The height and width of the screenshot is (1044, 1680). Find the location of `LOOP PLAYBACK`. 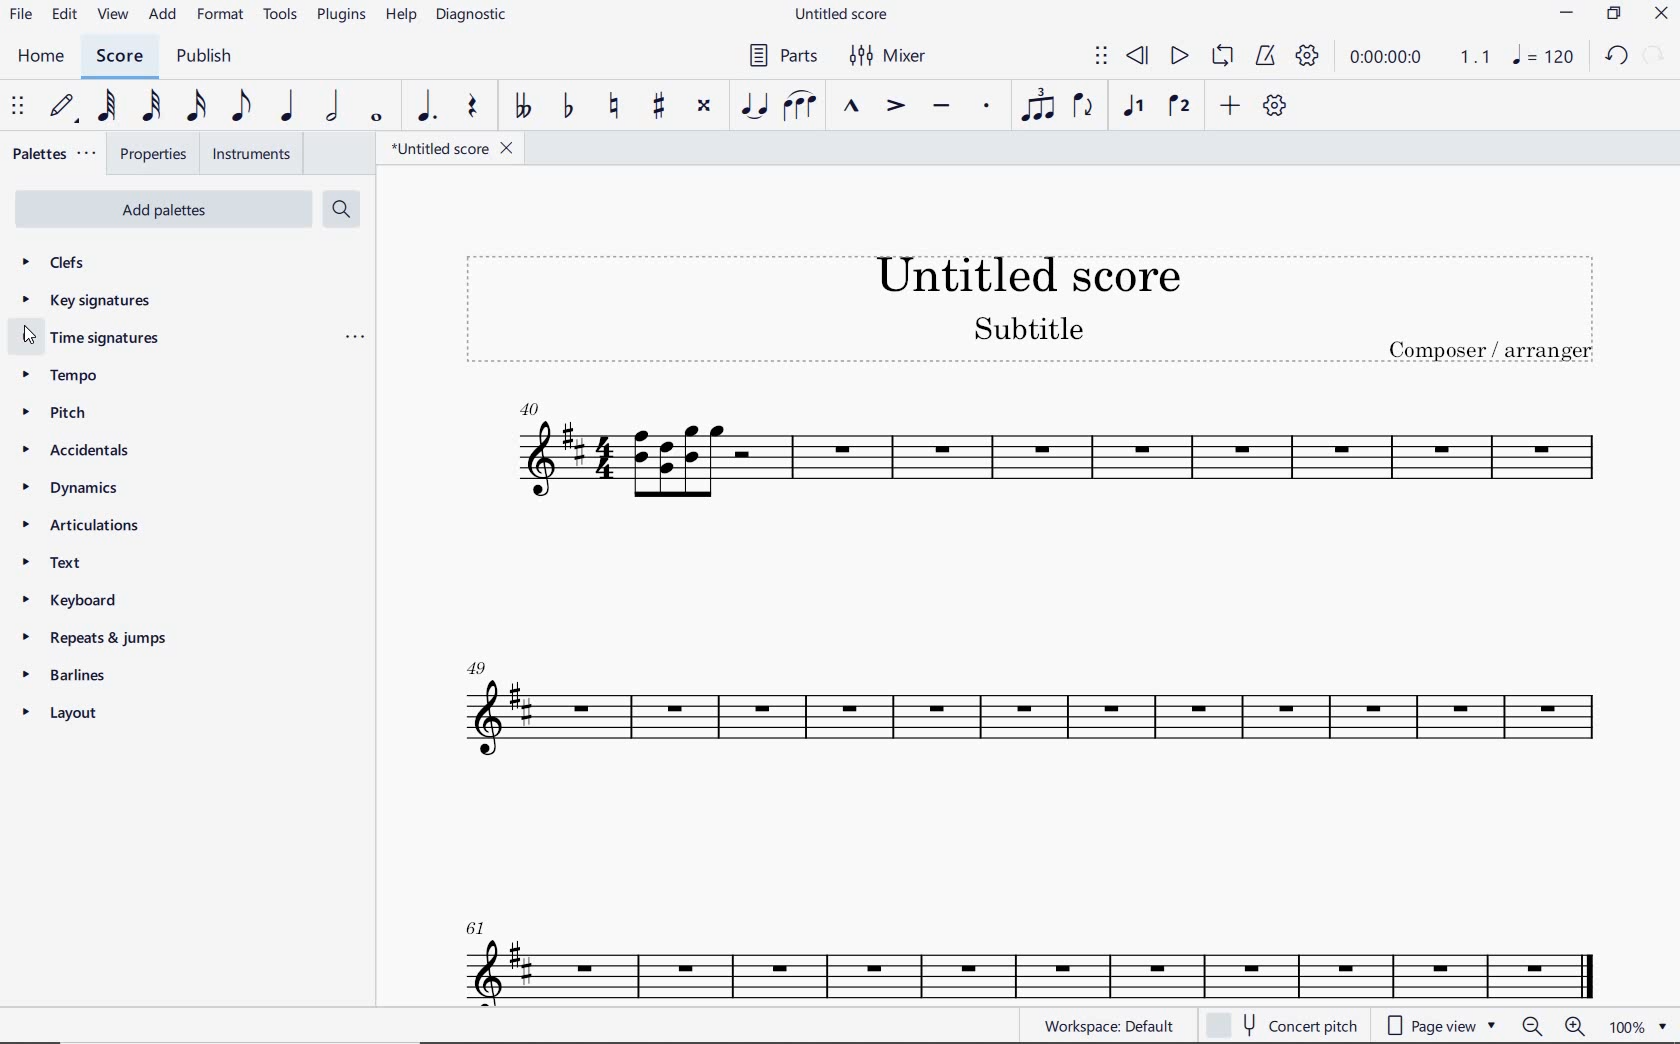

LOOP PLAYBACK is located at coordinates (1221, 57).